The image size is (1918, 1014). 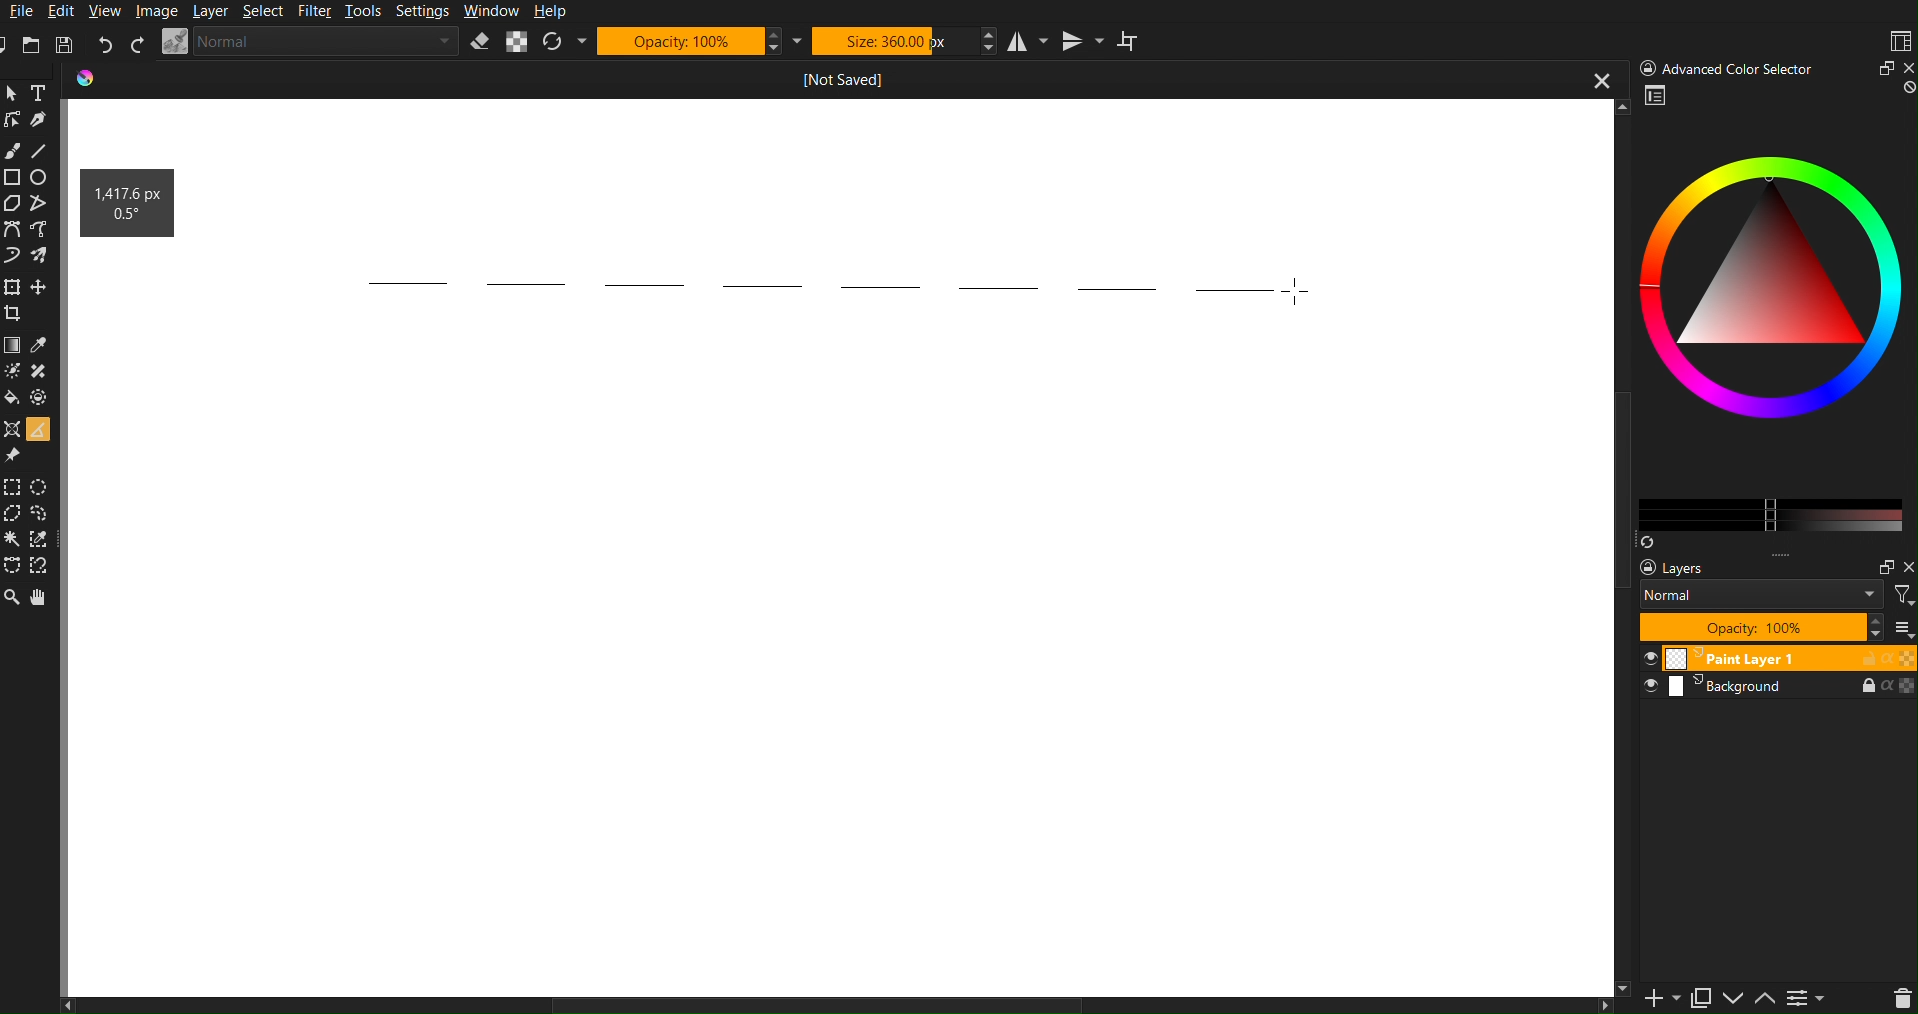 I want to click on Background, so click(x=1777, y=688).